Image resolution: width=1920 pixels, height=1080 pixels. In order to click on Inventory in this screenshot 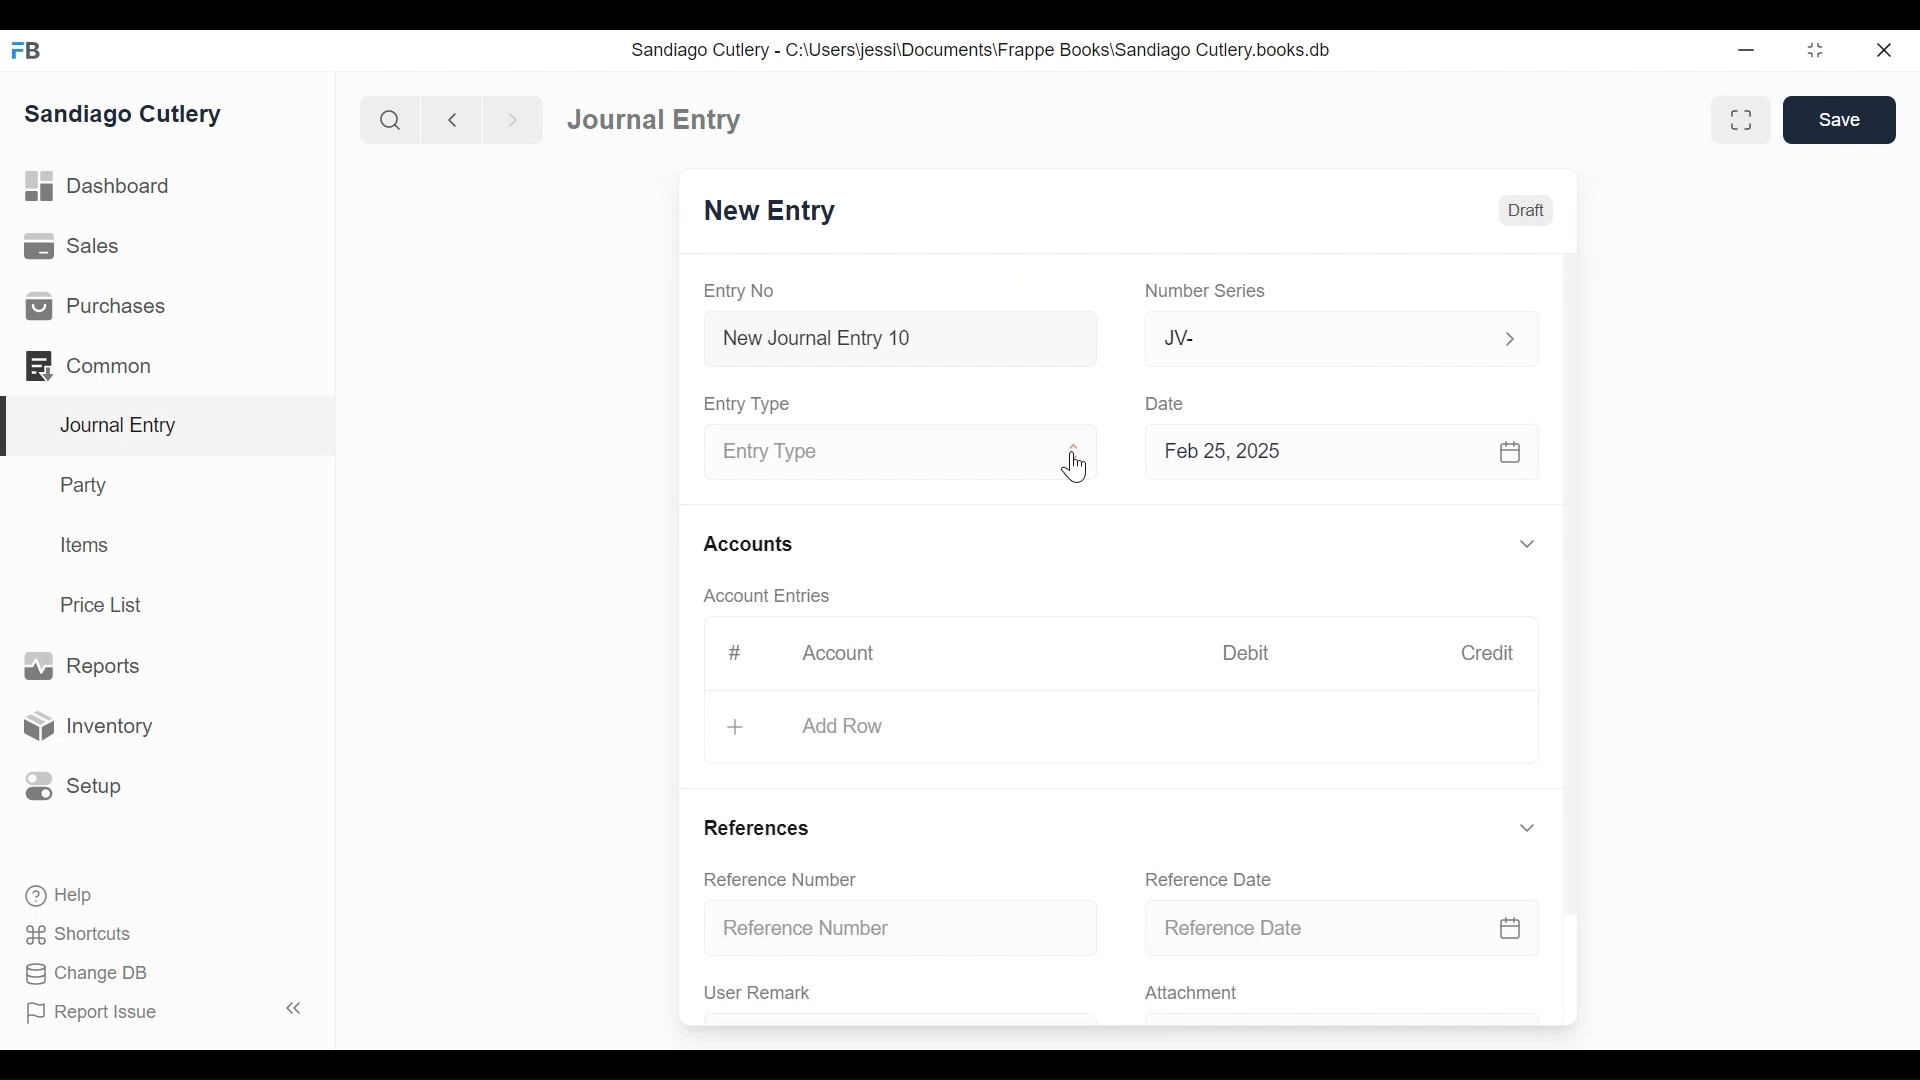, I will do `click(93, 725)`.